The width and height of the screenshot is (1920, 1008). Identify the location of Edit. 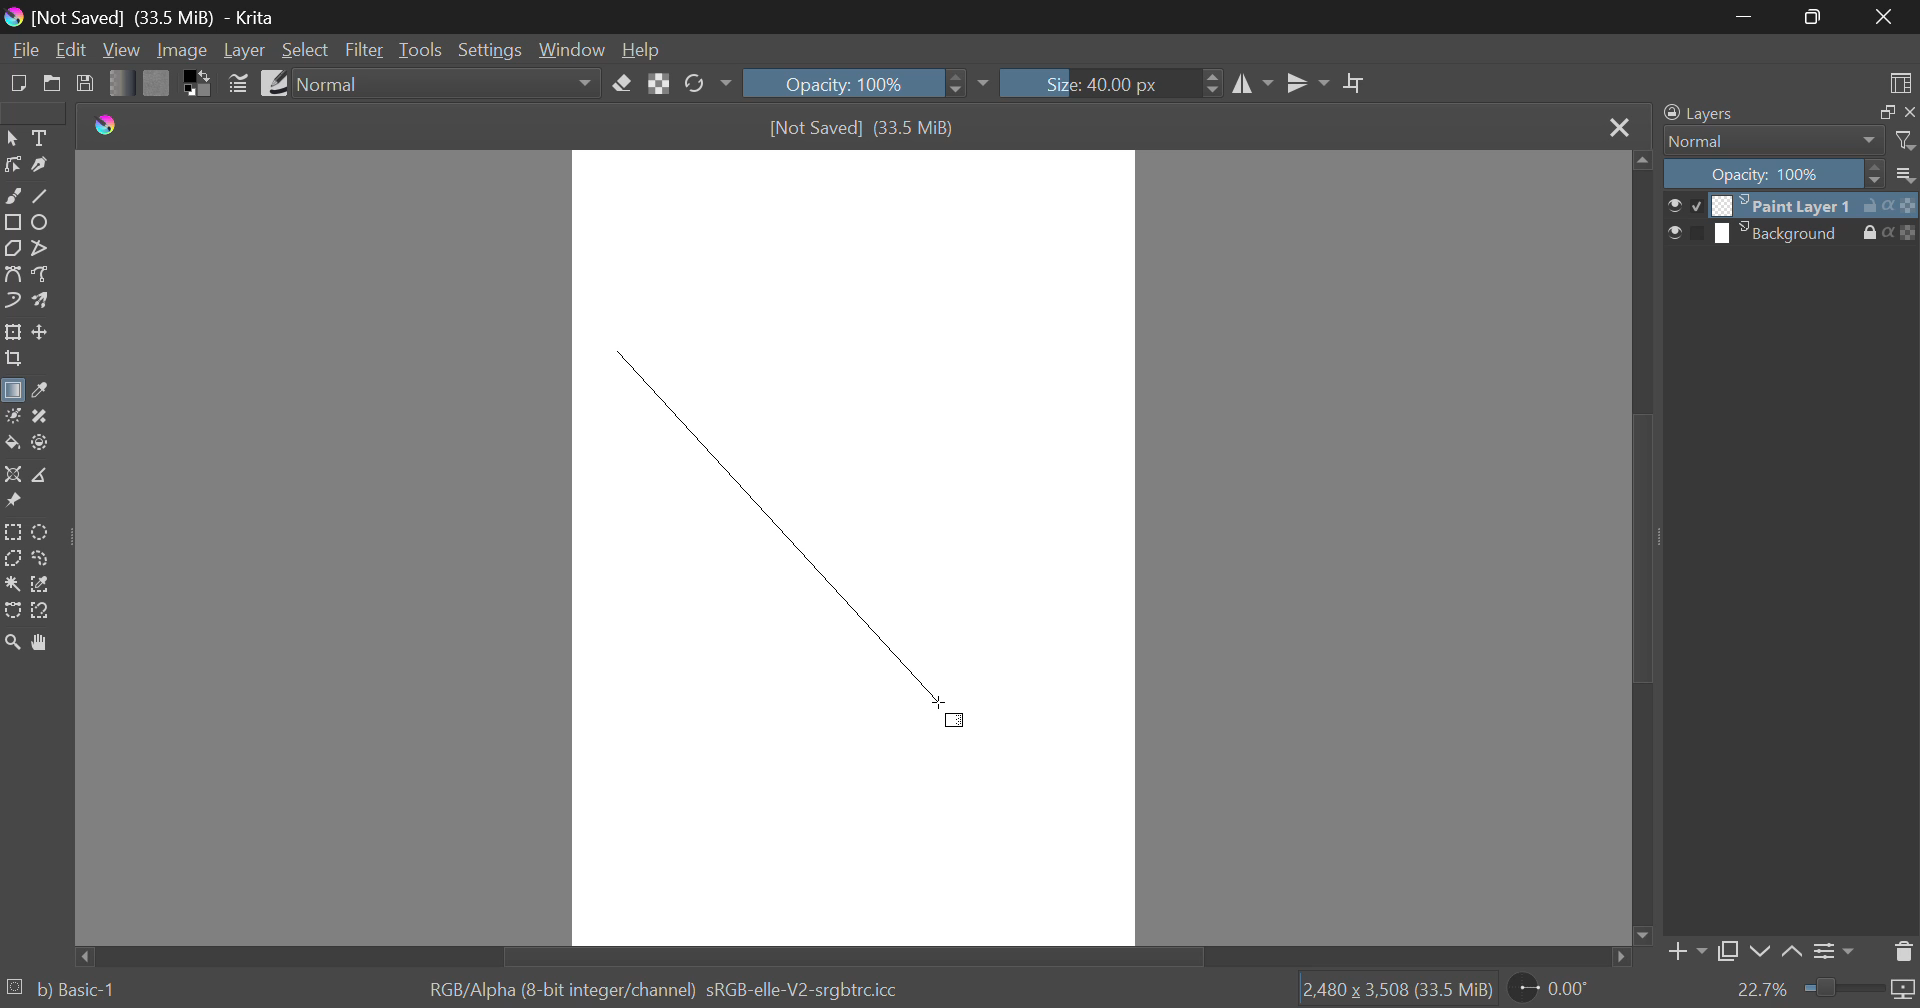
(72, 50).